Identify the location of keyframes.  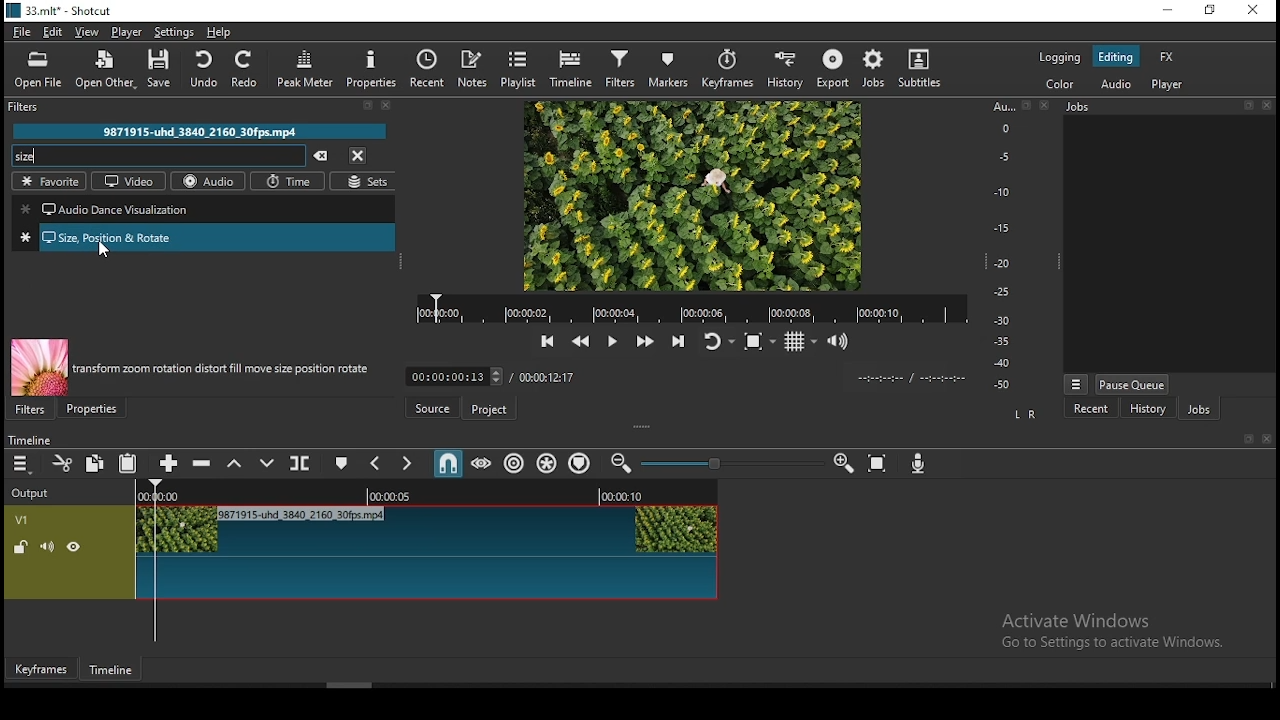
(727, 68).